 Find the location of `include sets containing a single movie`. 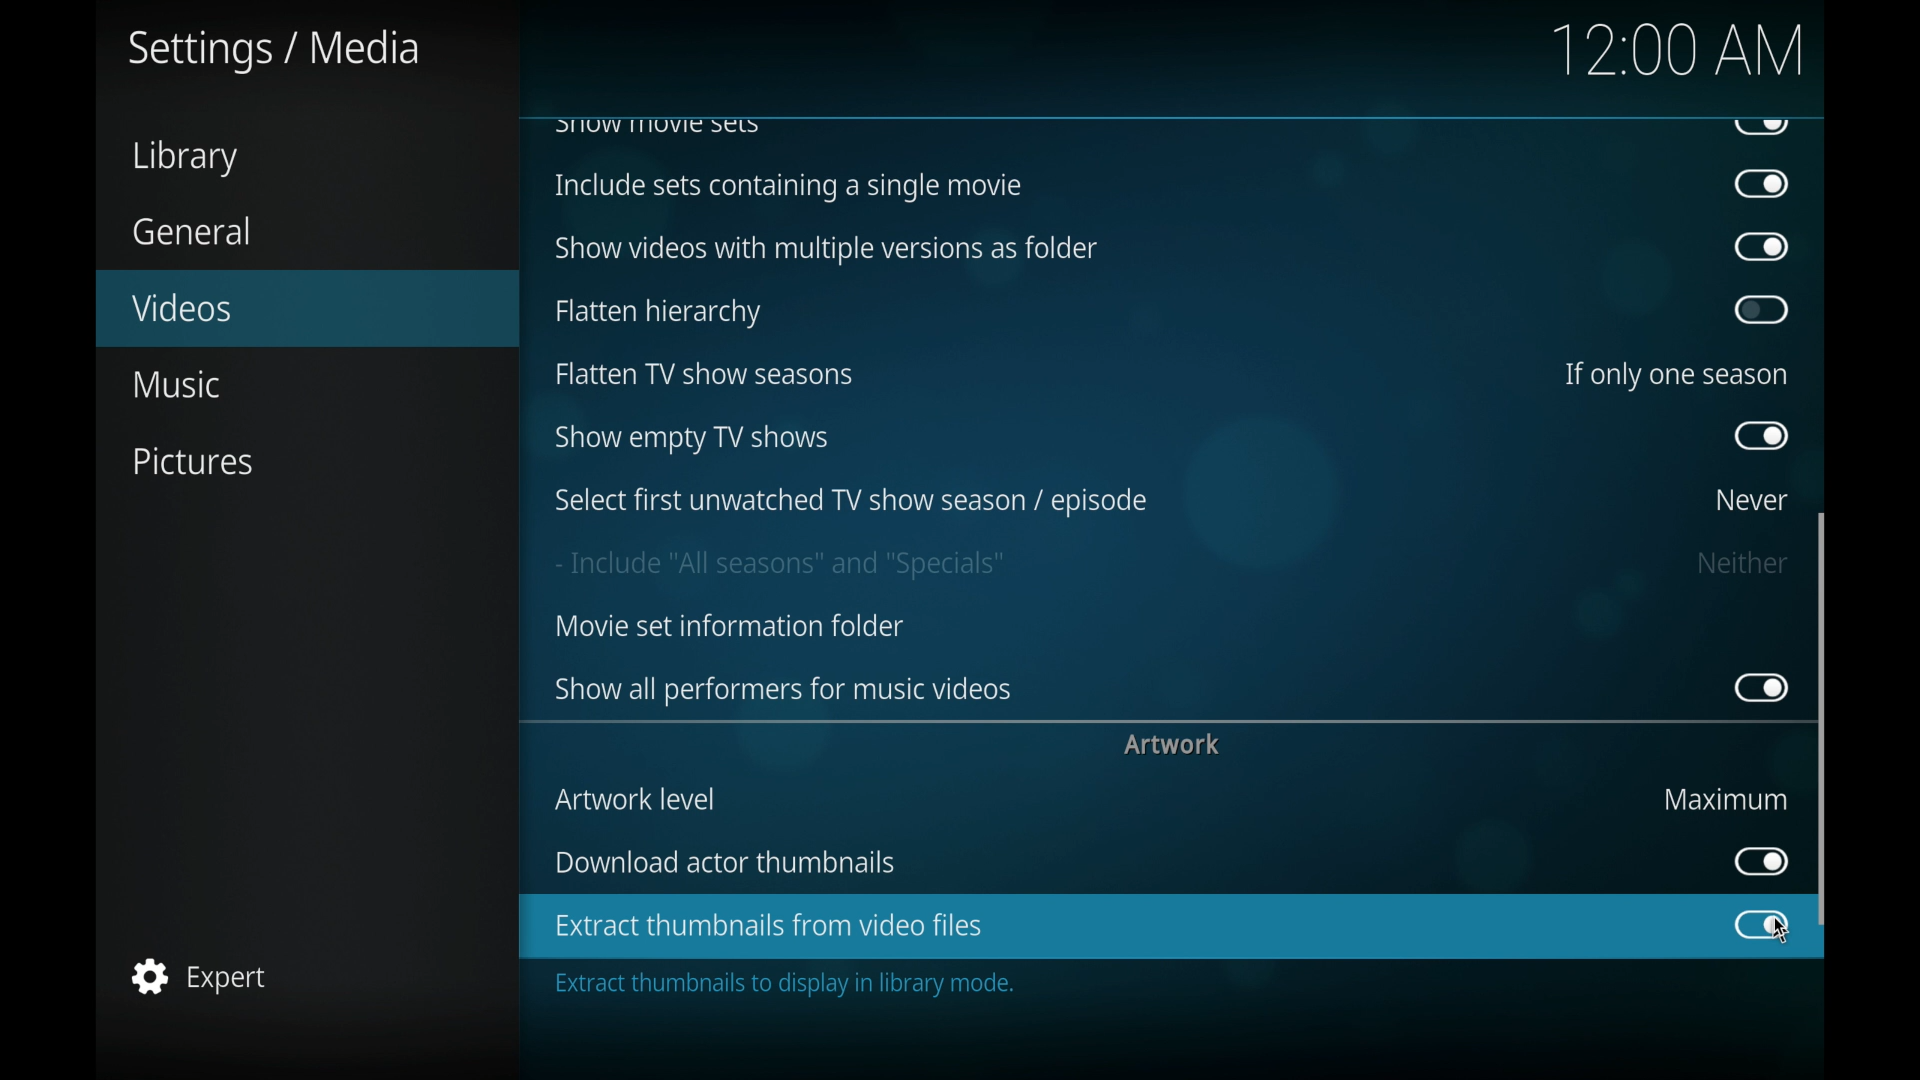

include sets containing a single movie is located at coordinates (788, 186).